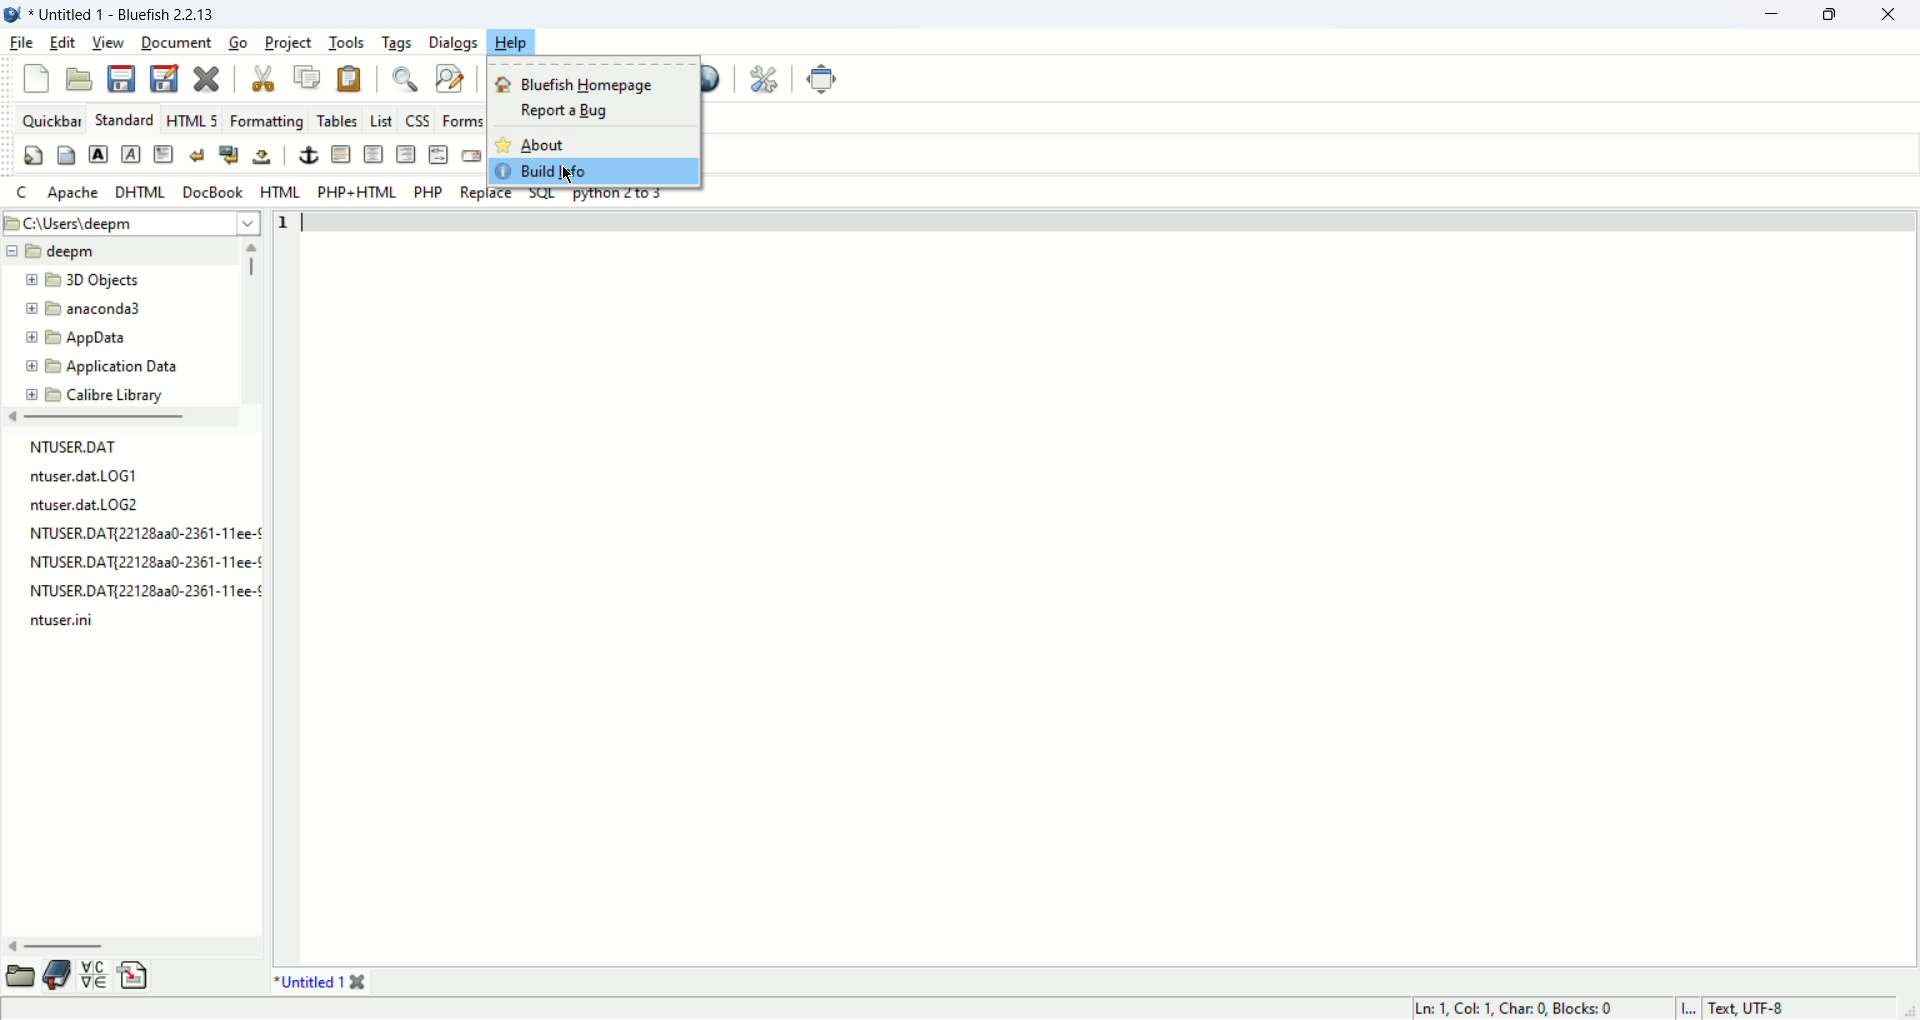 The width and height of the screenshot is (1920, 1020). Describe the element at coordinates (449, 79) in the screenshot. I see `find and replace` at that location.